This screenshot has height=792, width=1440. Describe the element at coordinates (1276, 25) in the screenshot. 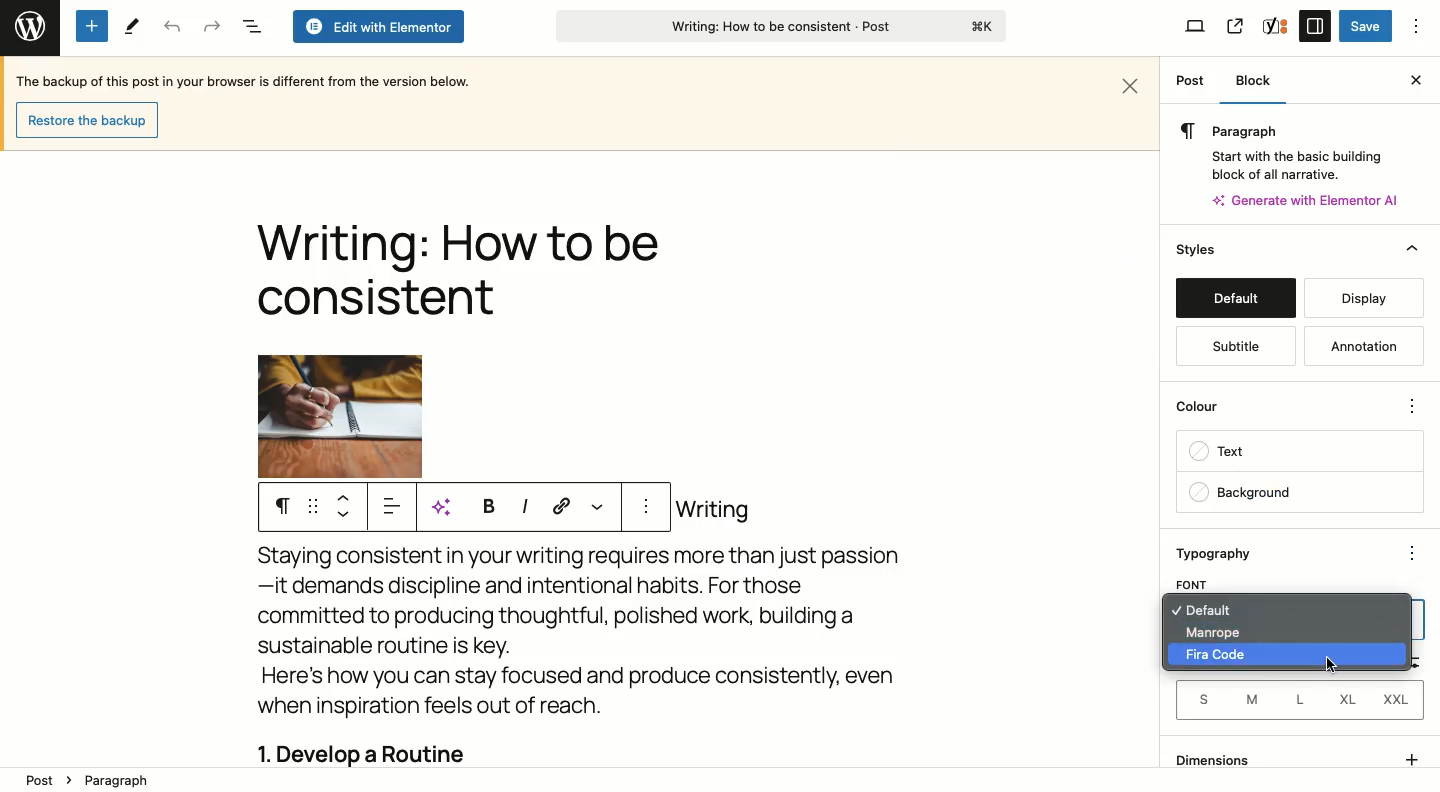

I see `Yoast` at that location.